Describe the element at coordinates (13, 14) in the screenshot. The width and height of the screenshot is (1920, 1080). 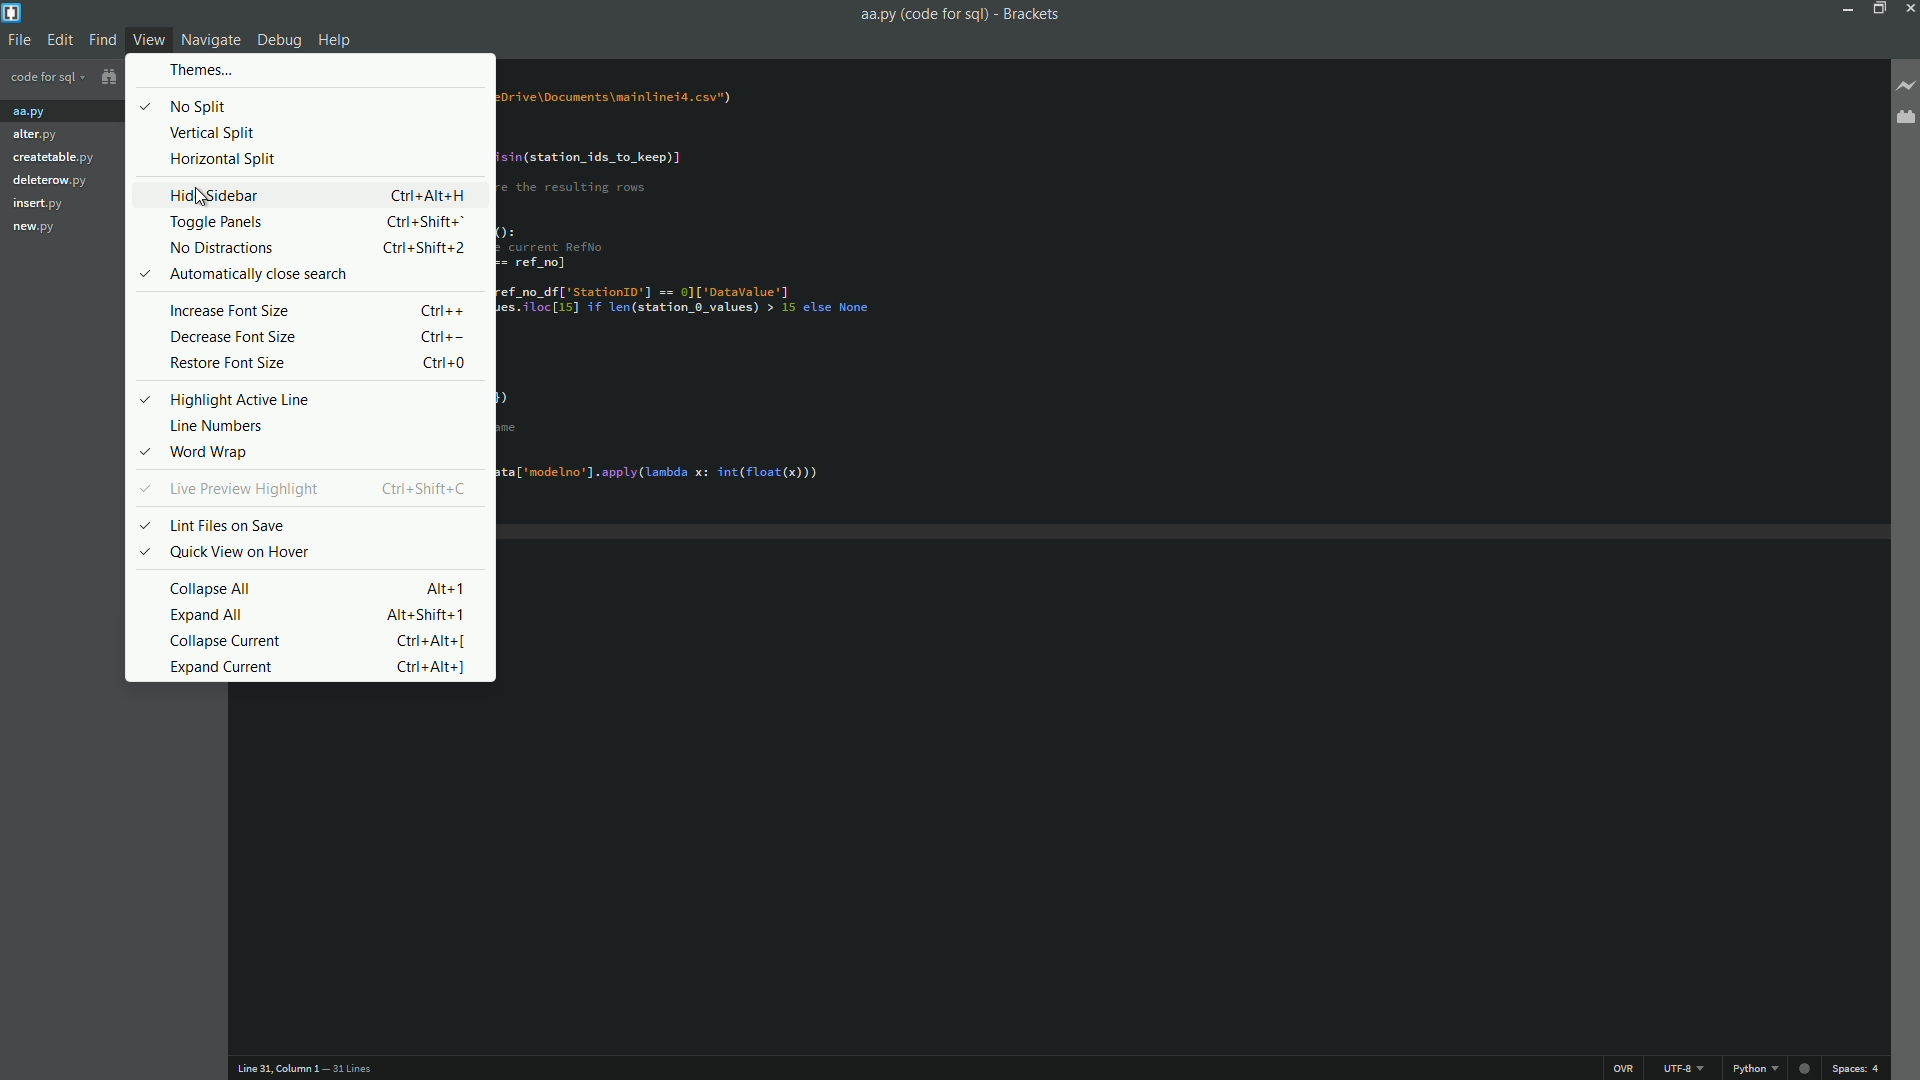
I see `app icon` at that location.